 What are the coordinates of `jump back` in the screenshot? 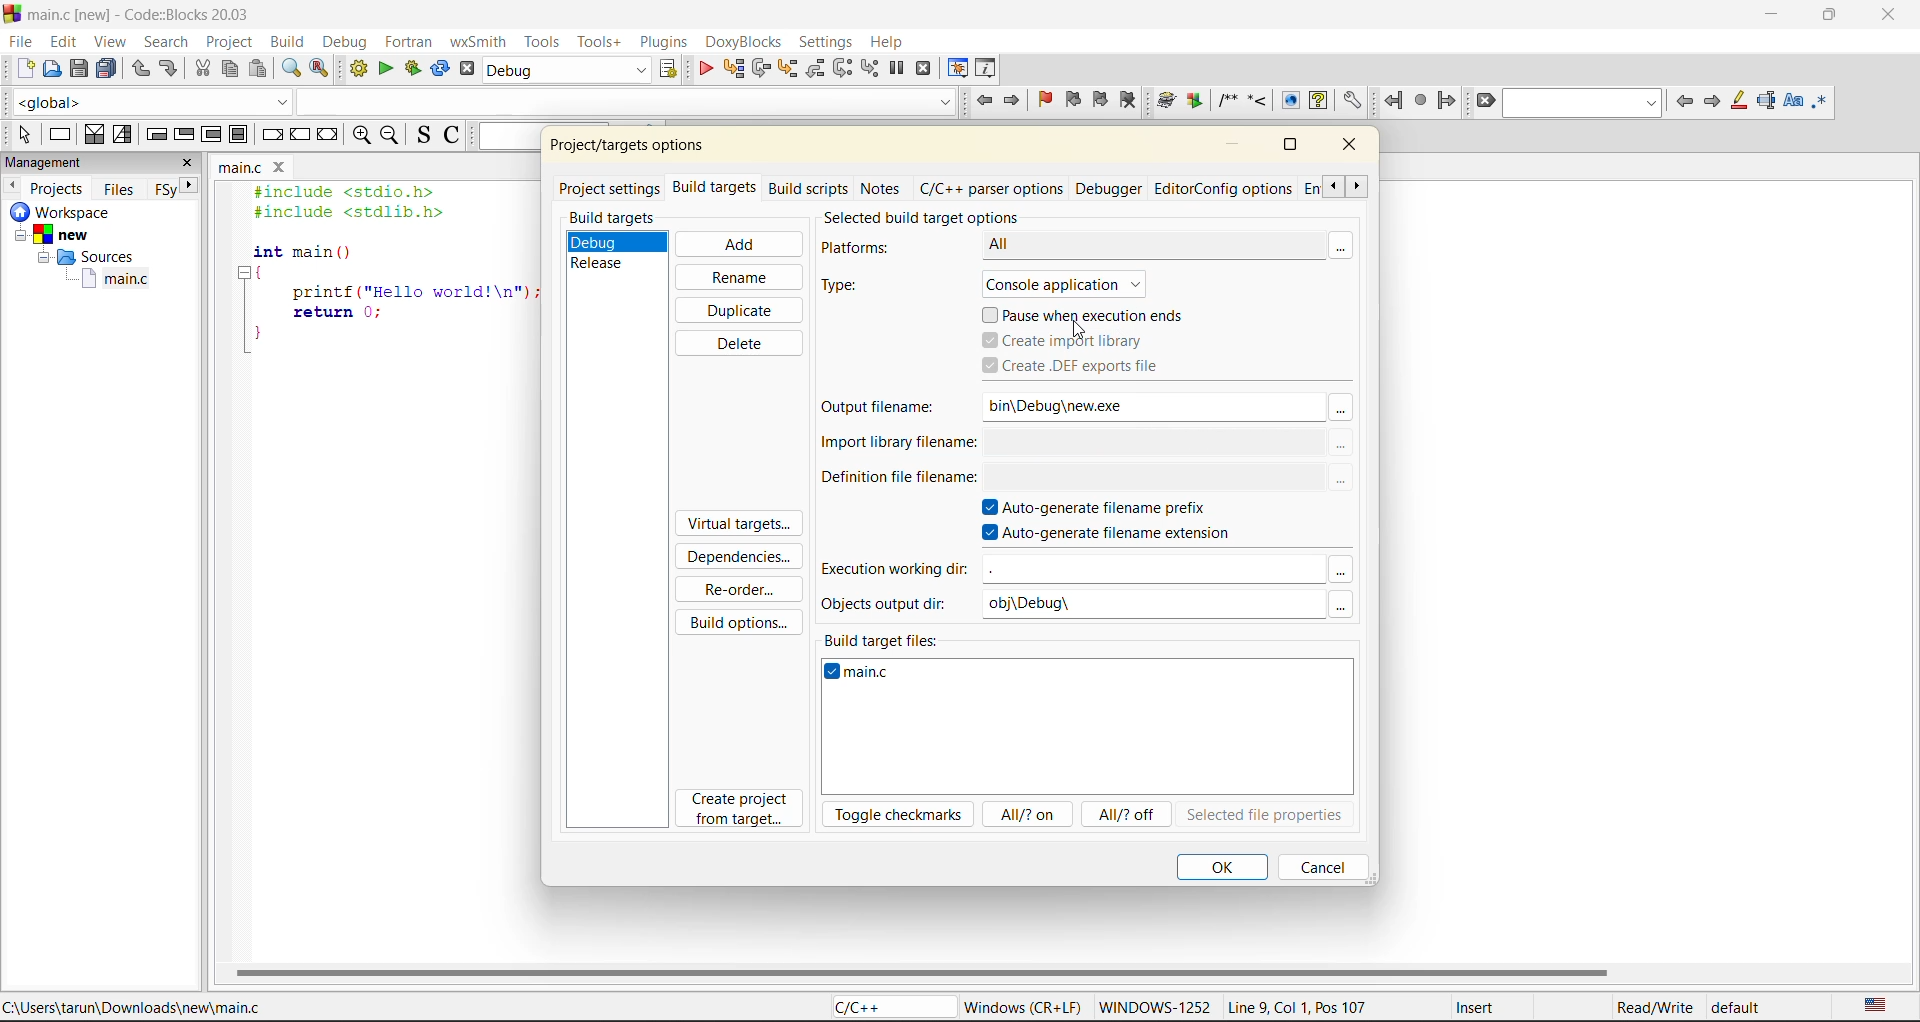 It's located at (1392, 101).